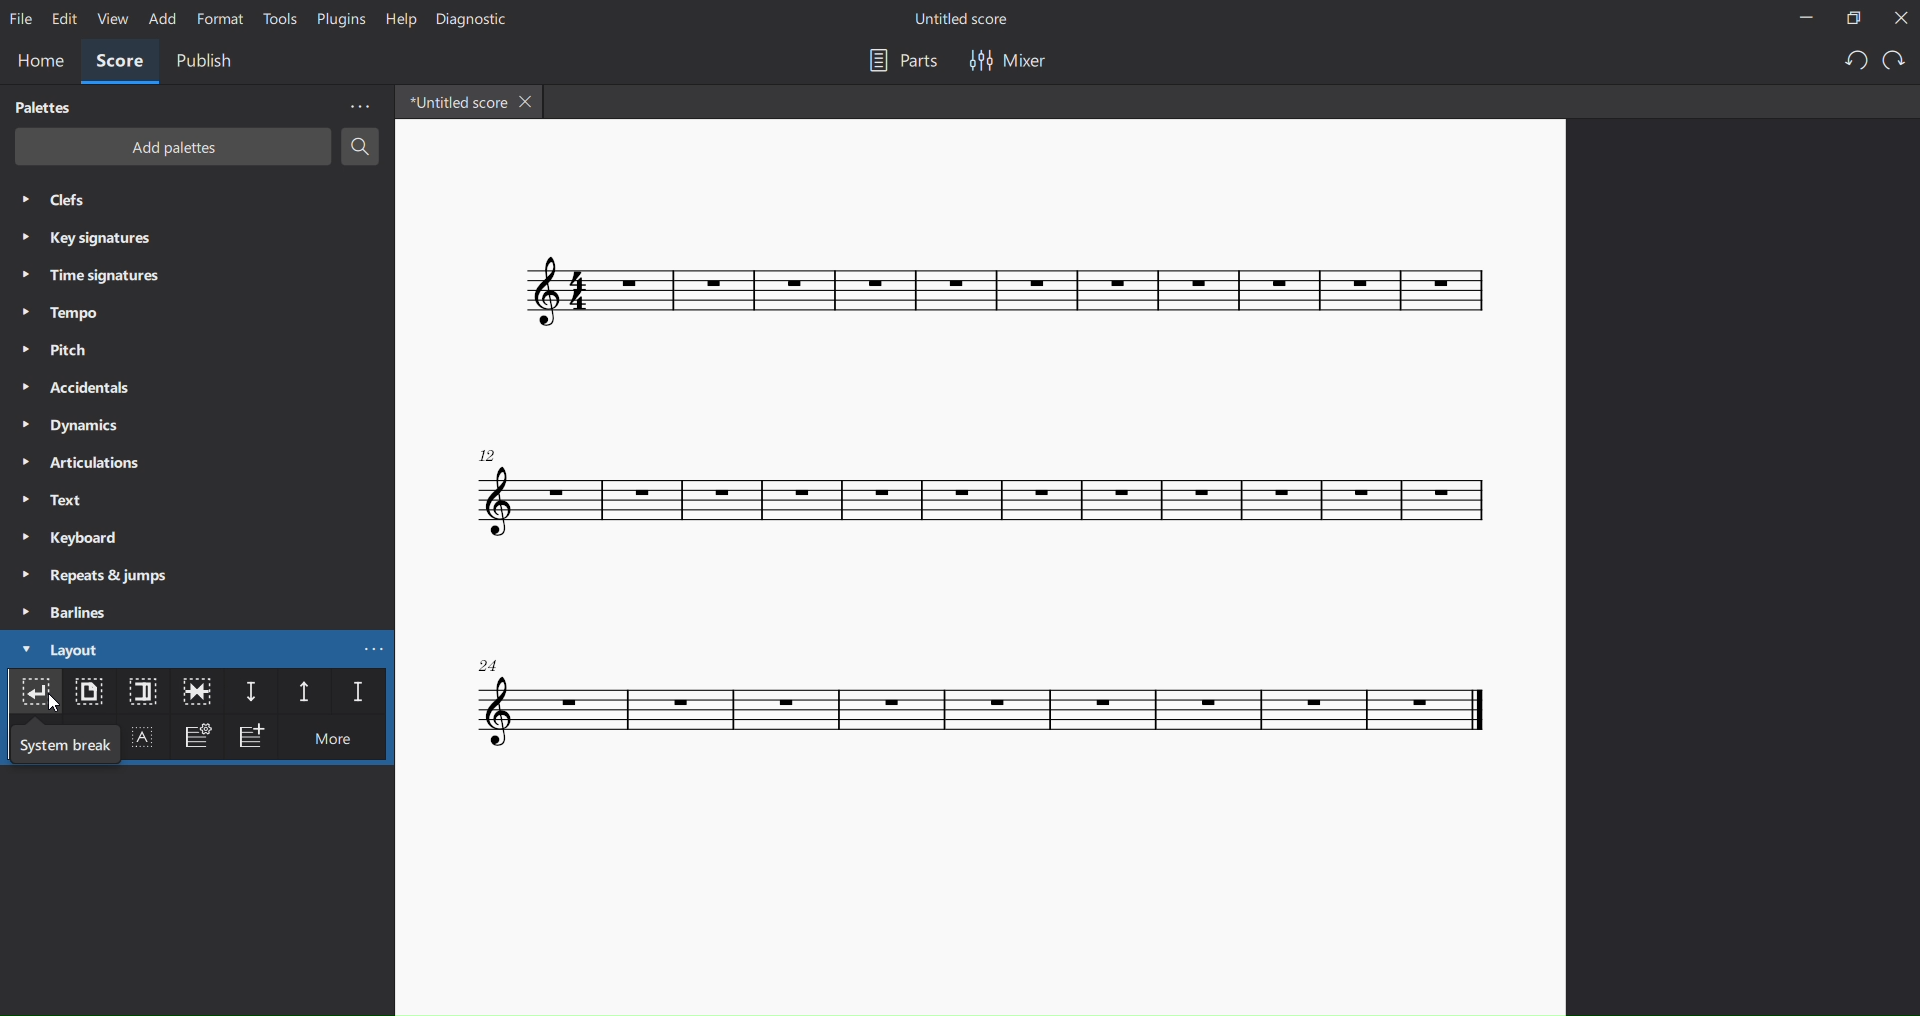 This screenshot has width=1920, height=1016. I want to click on home, so click(40, 59).